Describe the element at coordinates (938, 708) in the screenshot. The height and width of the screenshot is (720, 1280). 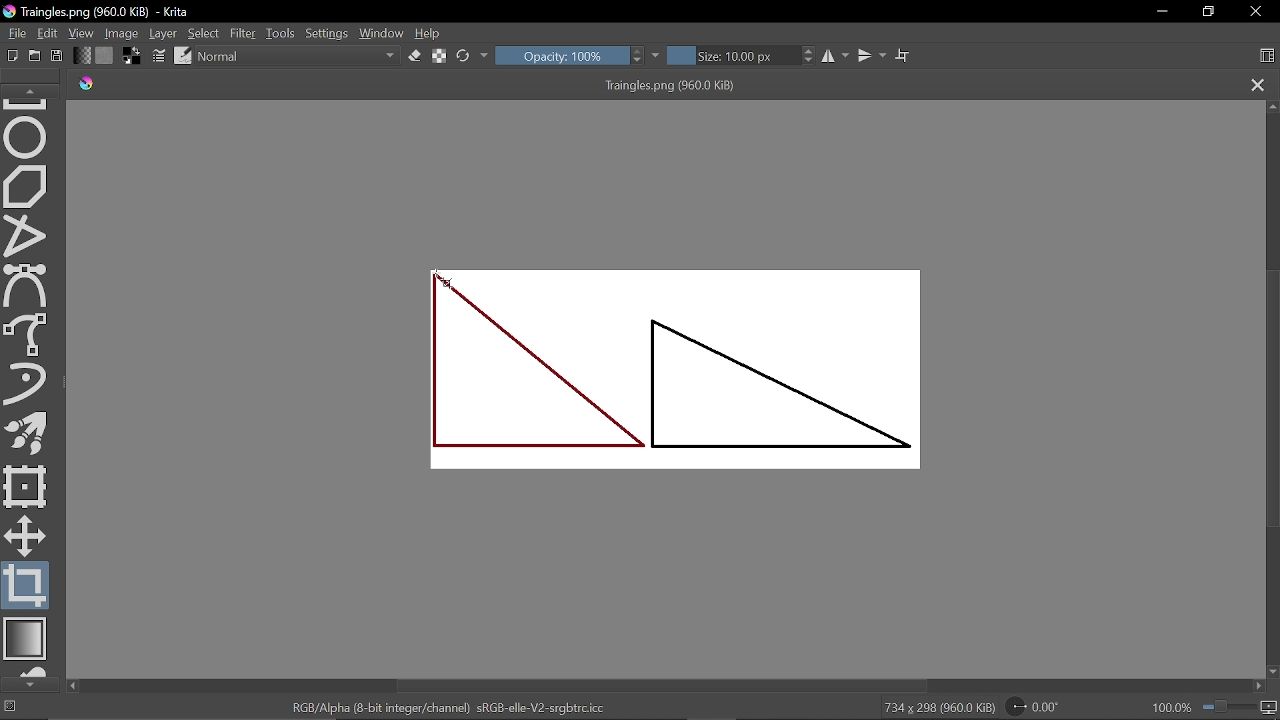
I see `734 x 298 (960.0 KiB)` at that location.